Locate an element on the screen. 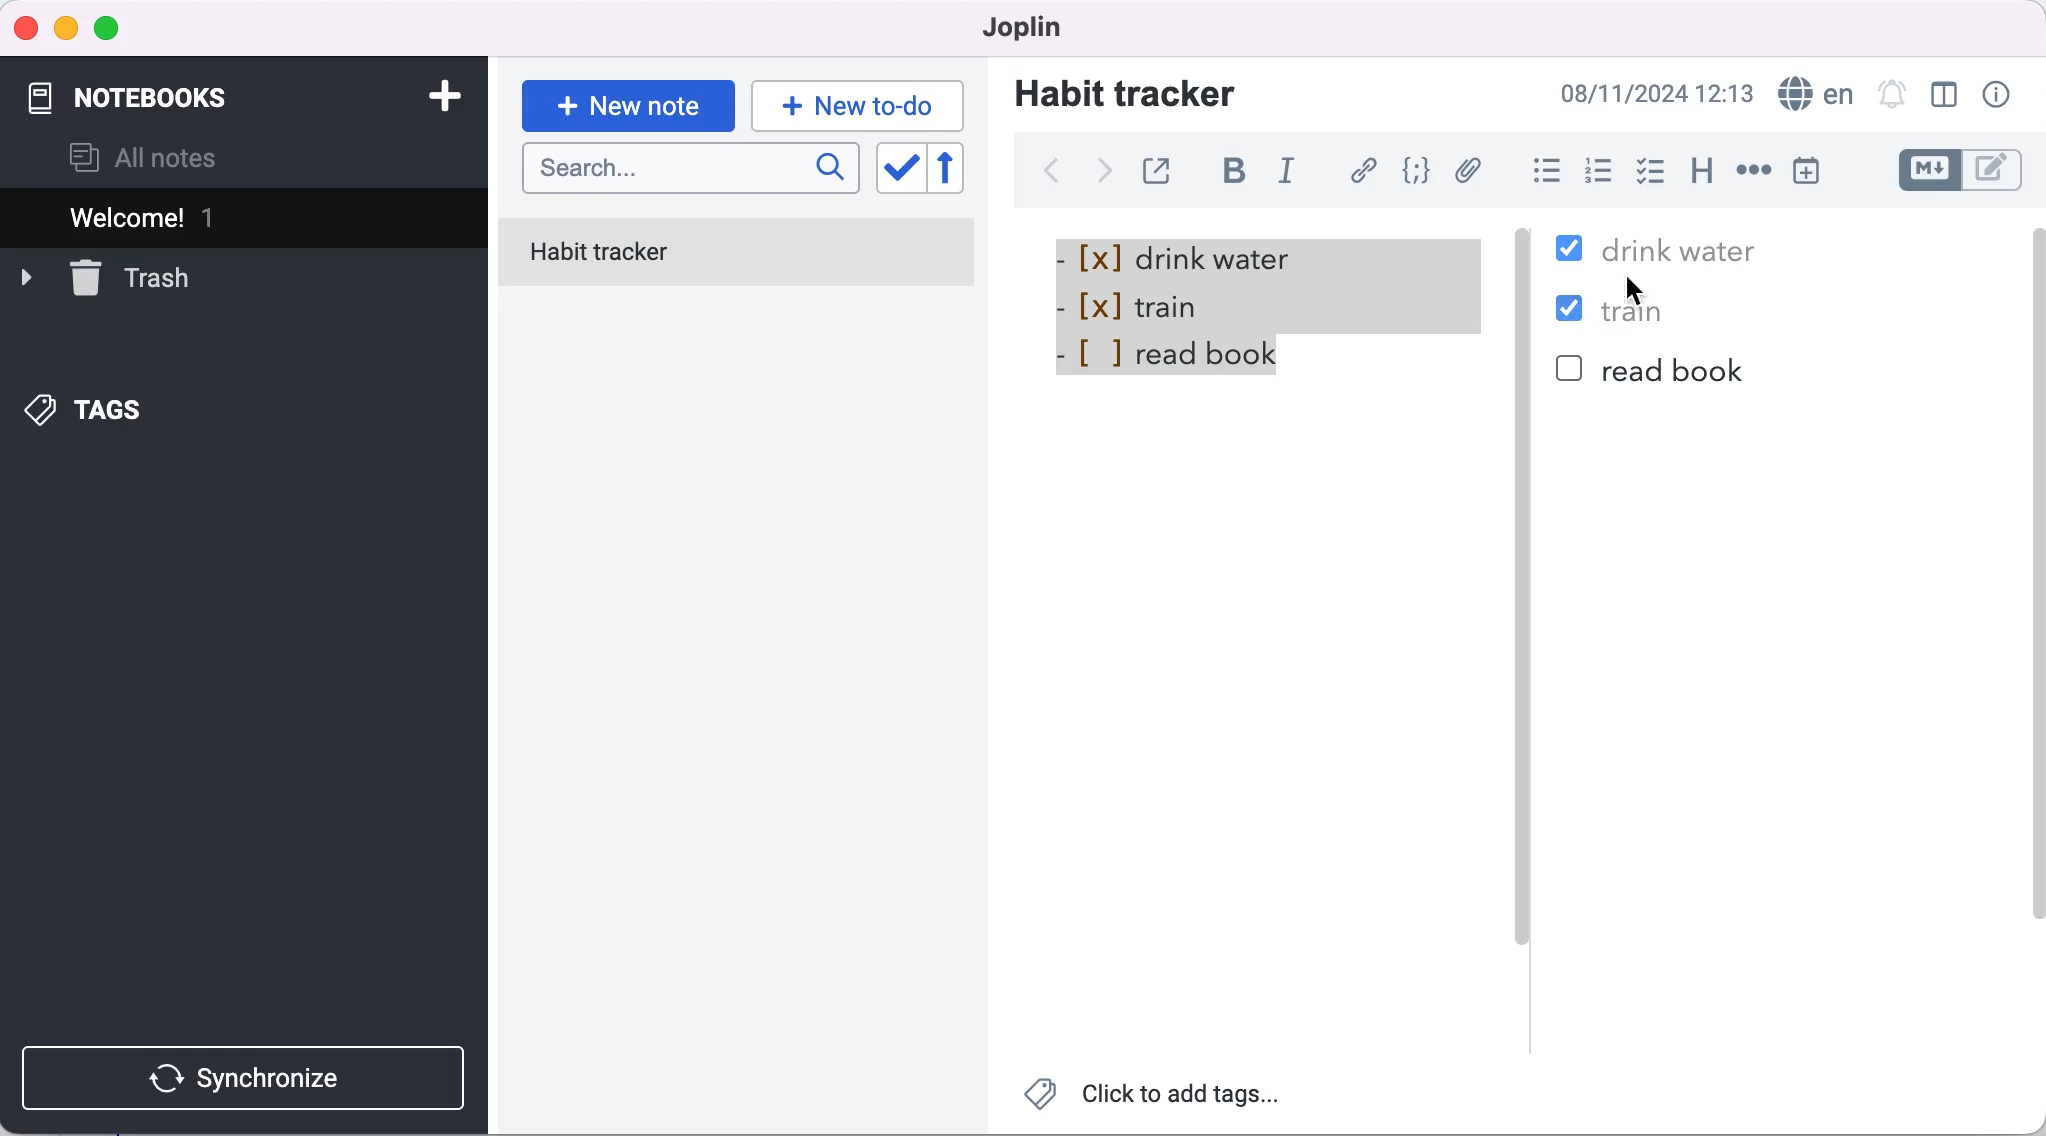 The height and width of the screenshot is (1136, 2046). toggle editor layout is located at coordinates (1946, 95).